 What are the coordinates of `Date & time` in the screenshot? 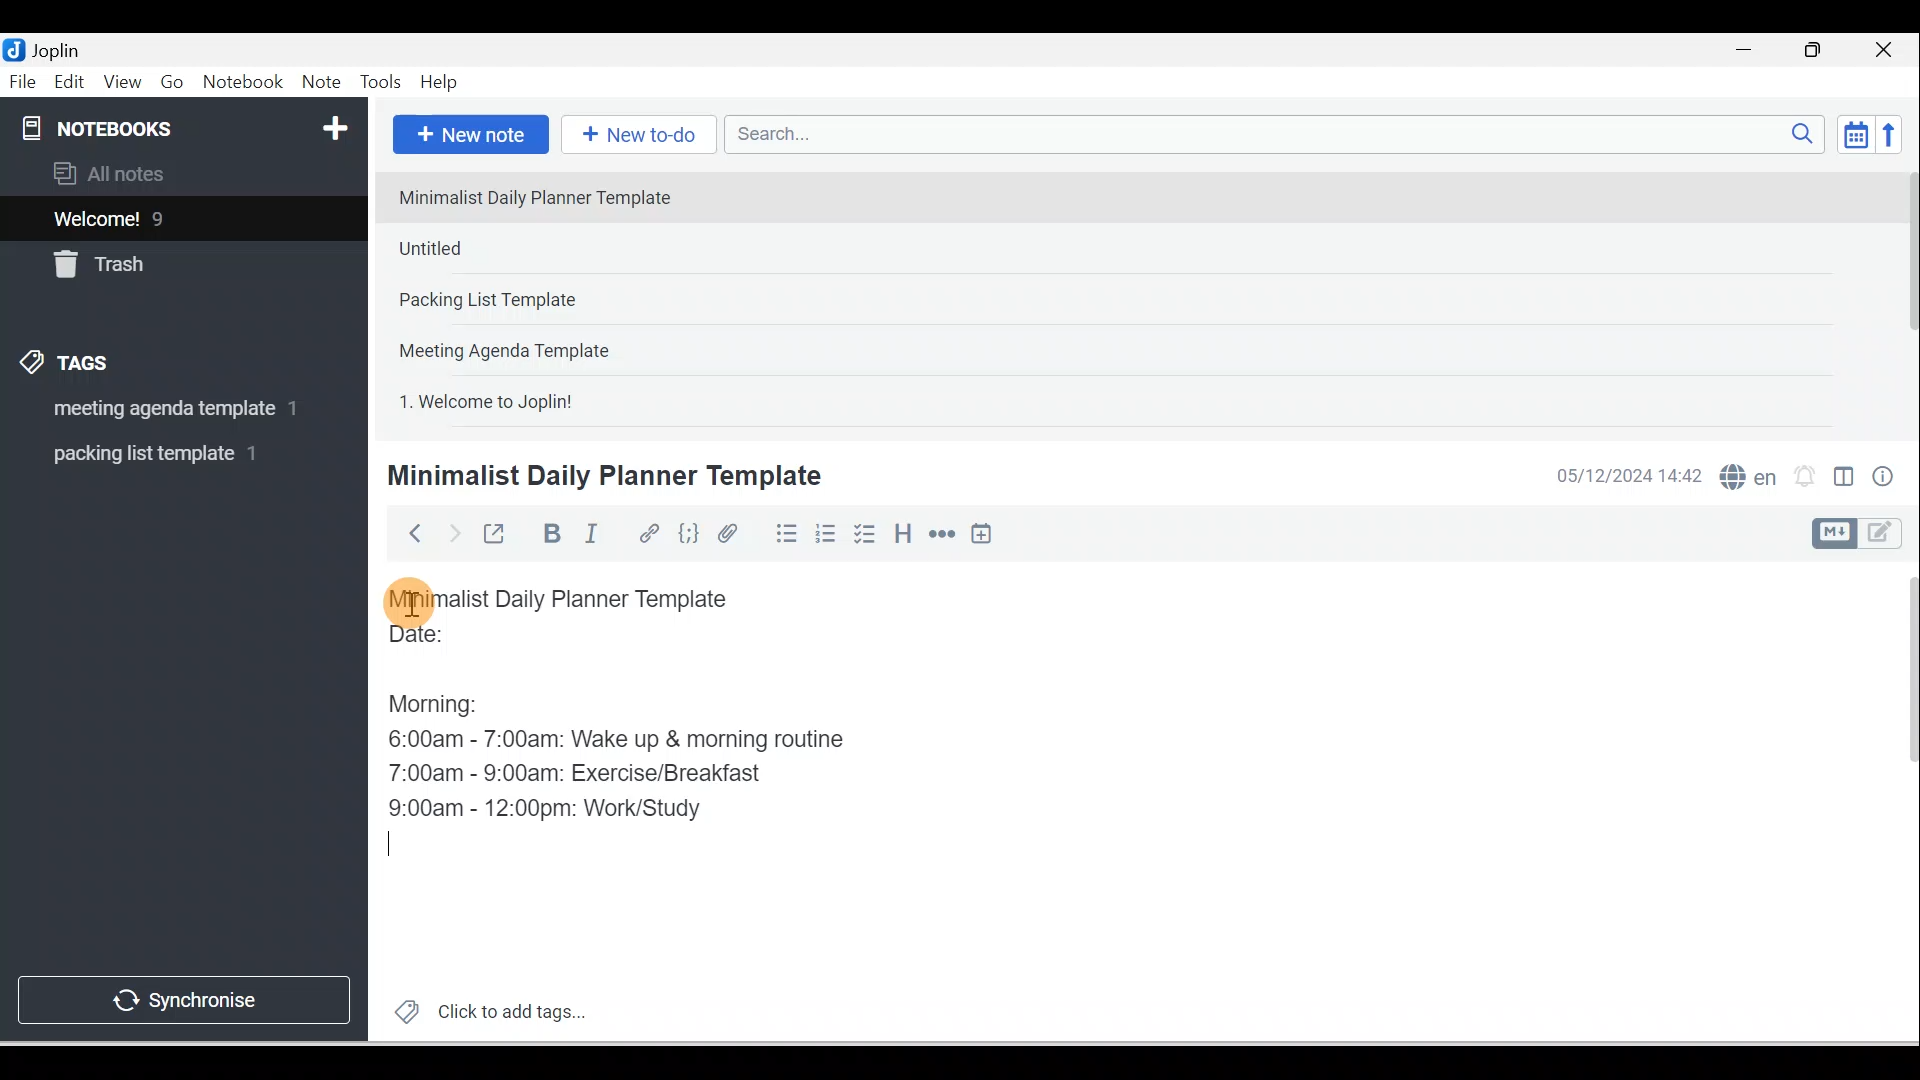 It's located at (1625, 476).